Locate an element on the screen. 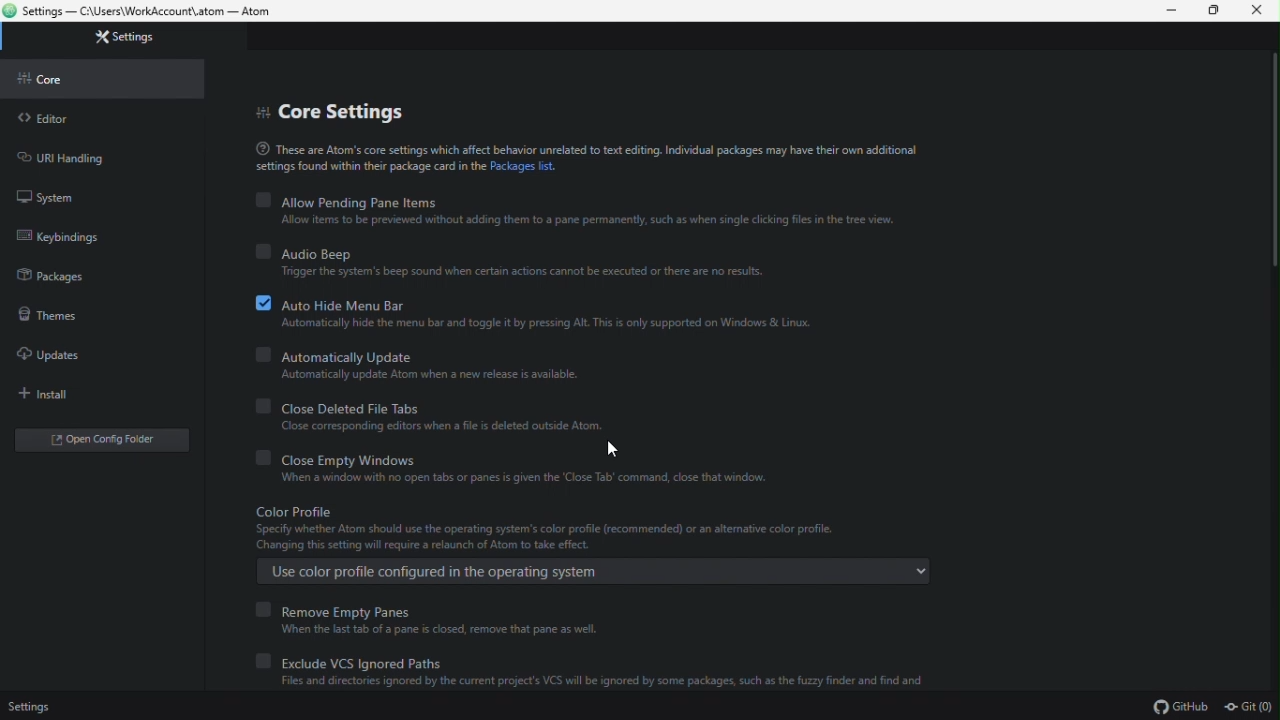 This screenshot has height=720, width=1280. Scroll bar is located at coordinates (1272, 163).